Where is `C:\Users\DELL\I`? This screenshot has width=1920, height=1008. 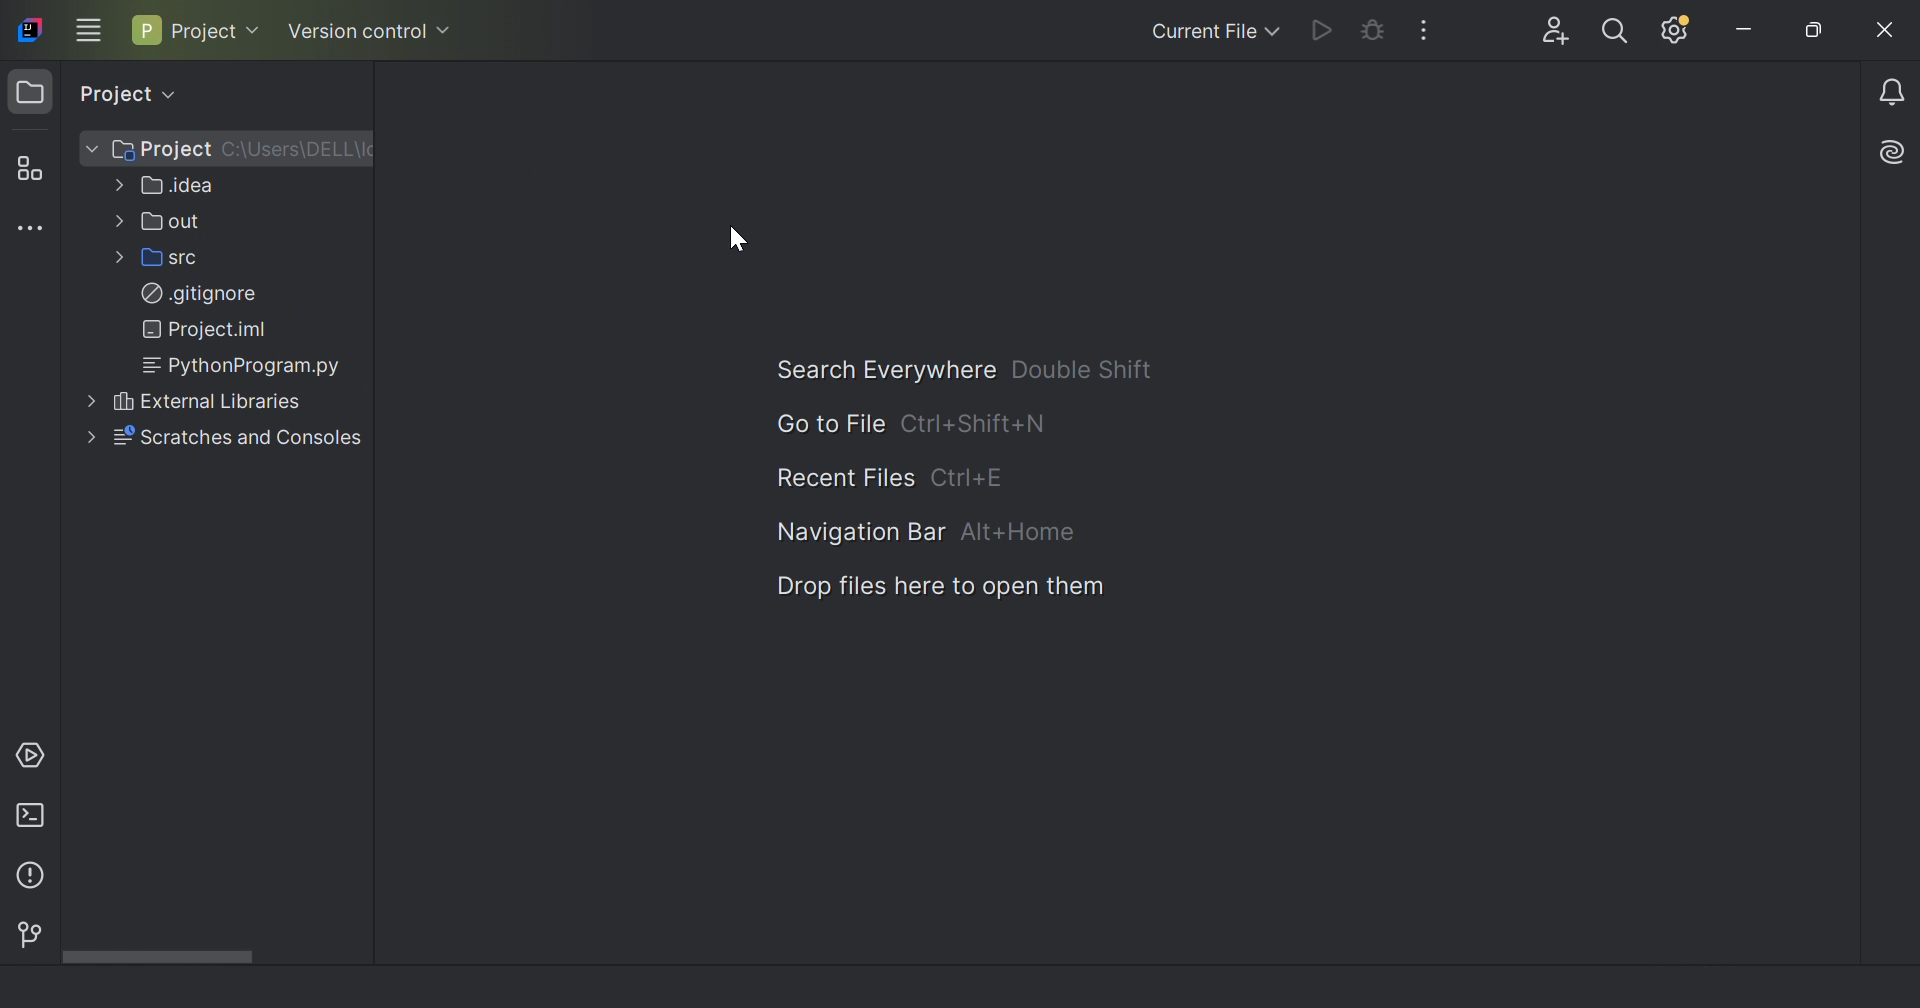
C:\Users\DELL\I is located at coordinates (295, 150).